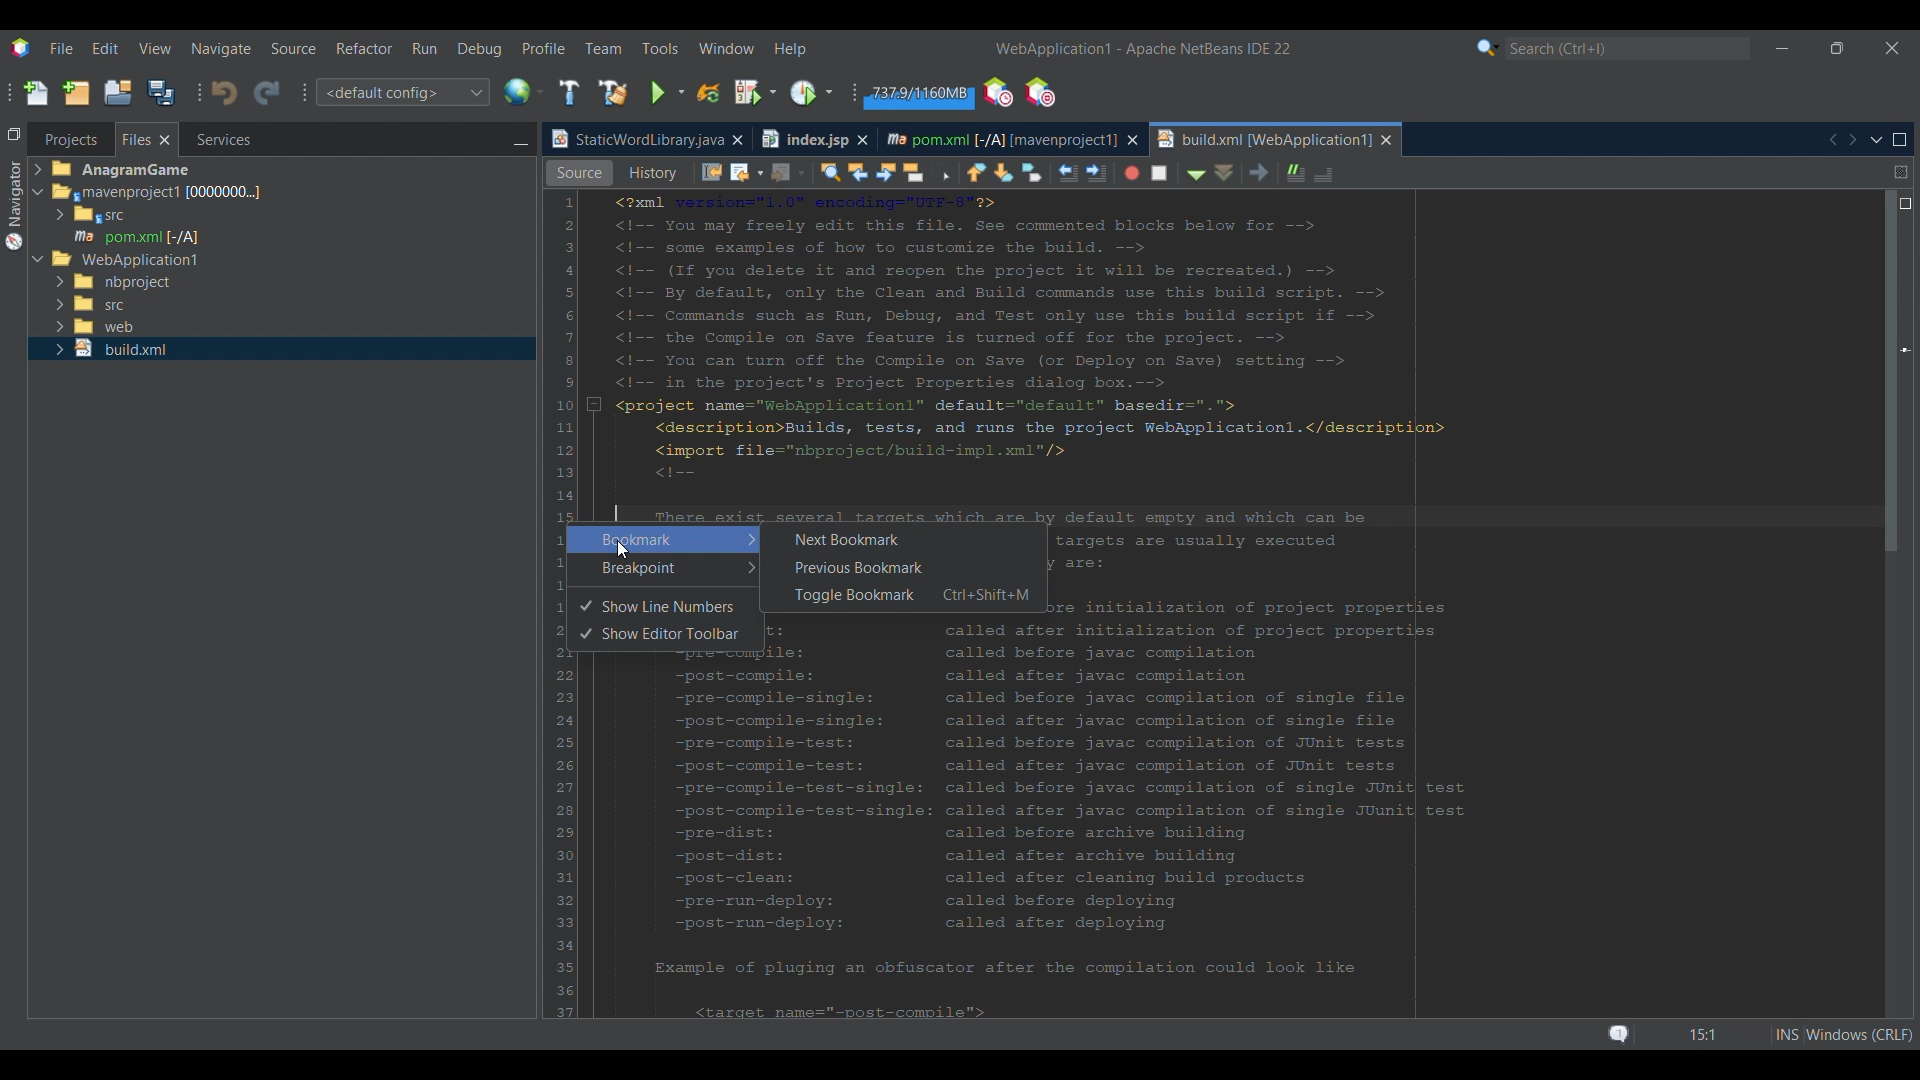 This screenshot has height=1080, width=1920. I want to click on Show in smaller tab, so click(1837, 48).